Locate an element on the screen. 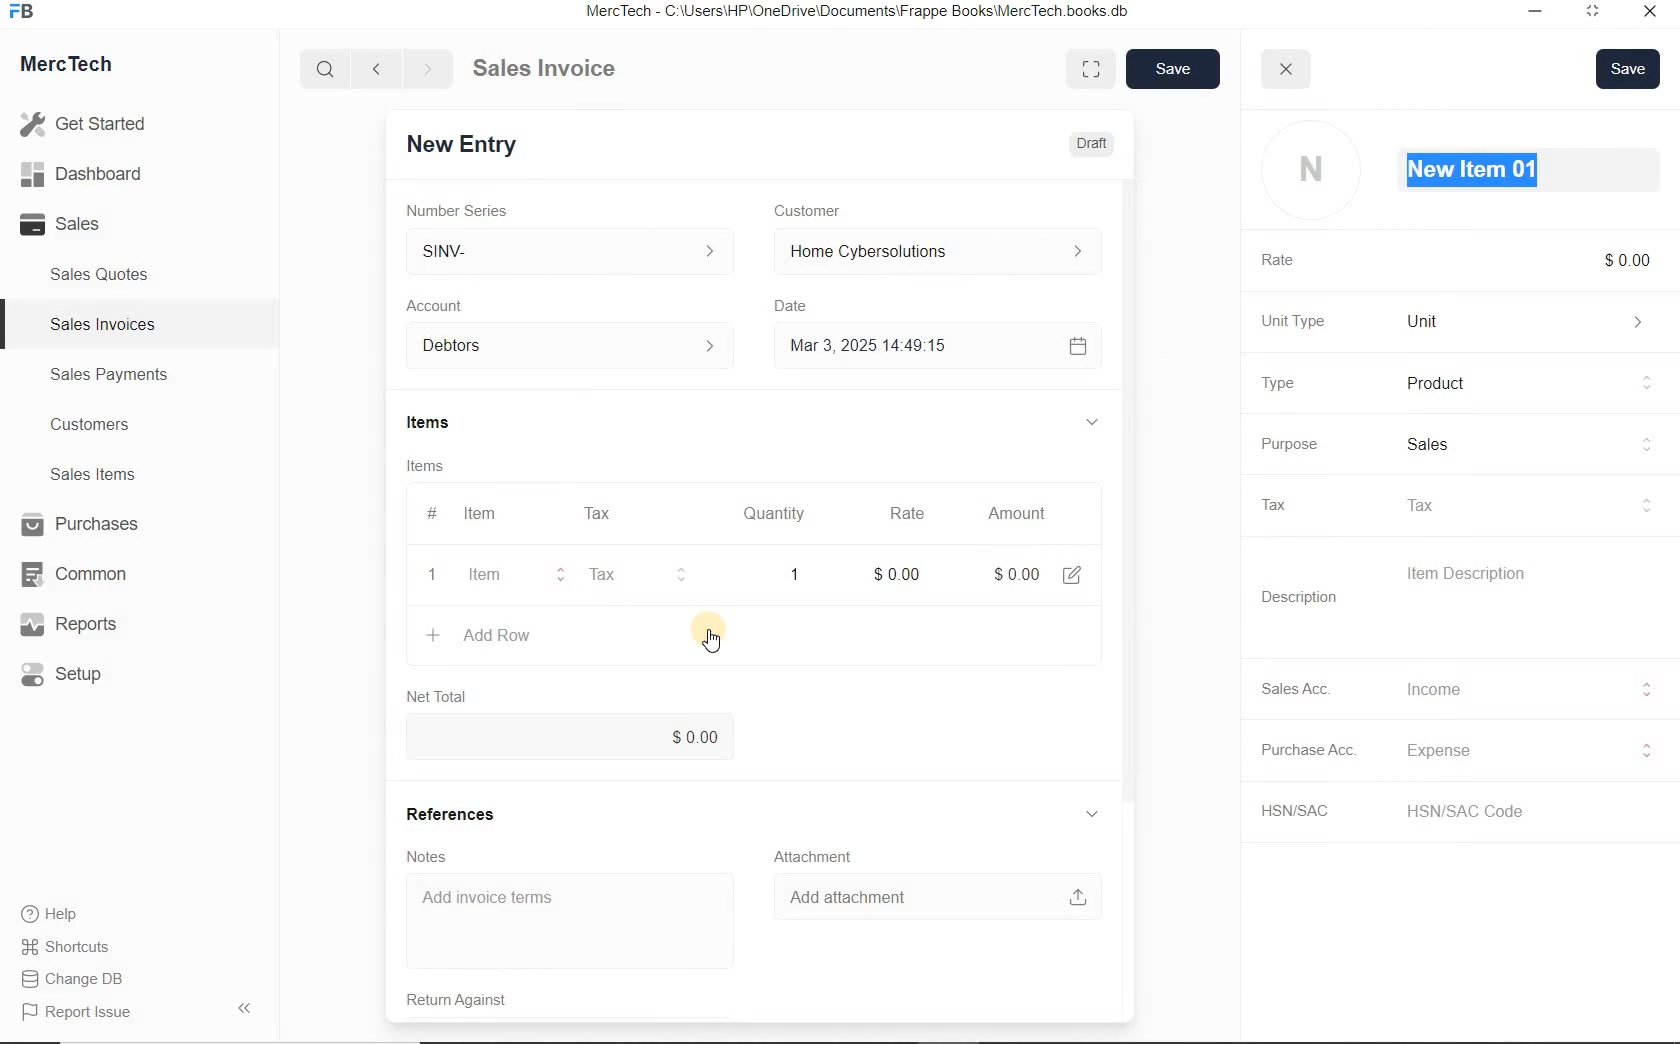 This screenshot has height=1044, width=1680. Quantity is located at coordinates (775, 514).